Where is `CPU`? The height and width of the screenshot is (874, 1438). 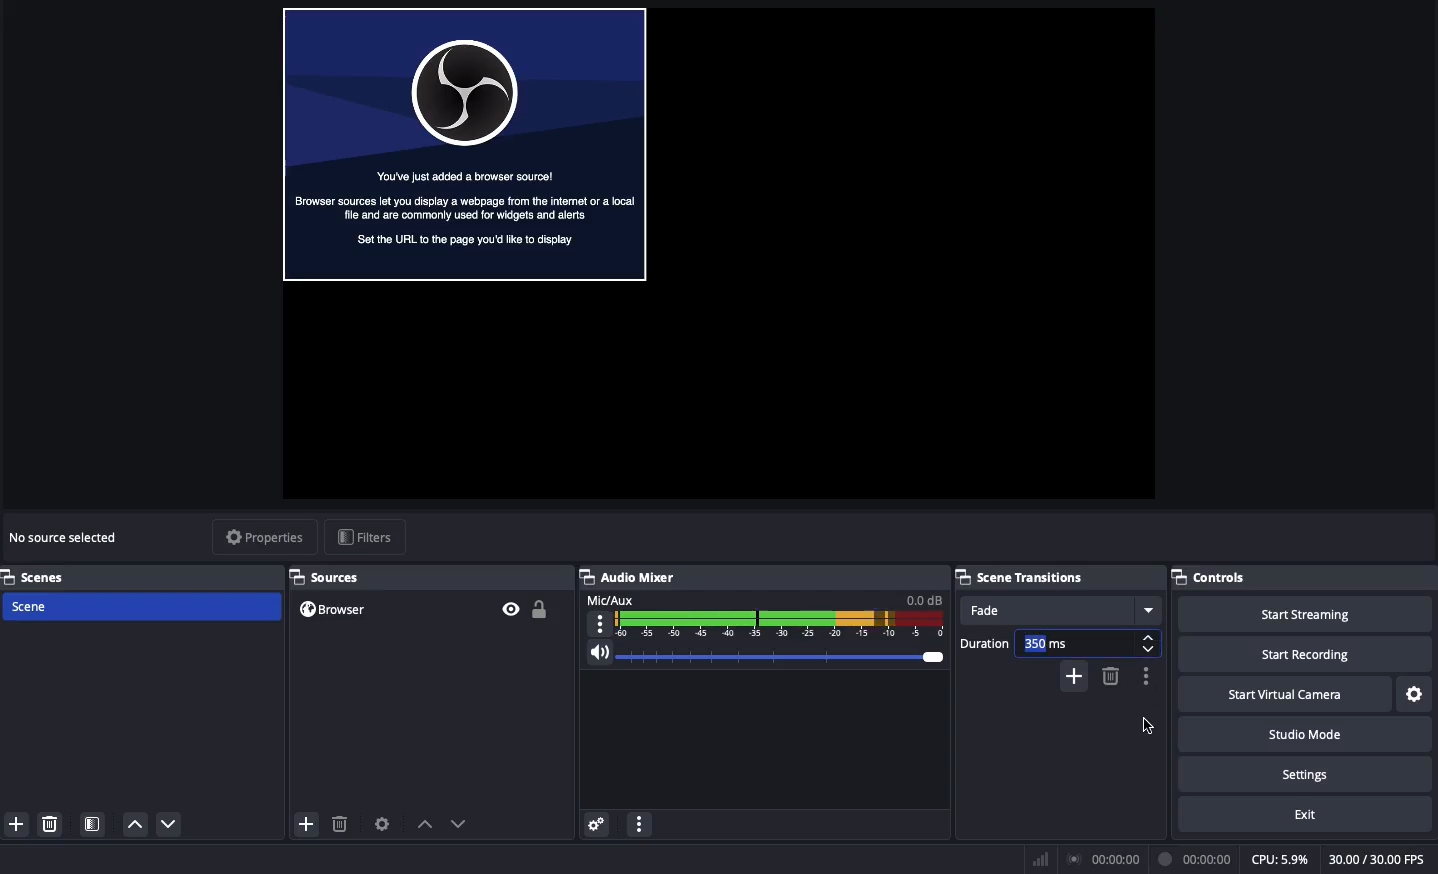 CPU is located at coordinates (1277, 859).